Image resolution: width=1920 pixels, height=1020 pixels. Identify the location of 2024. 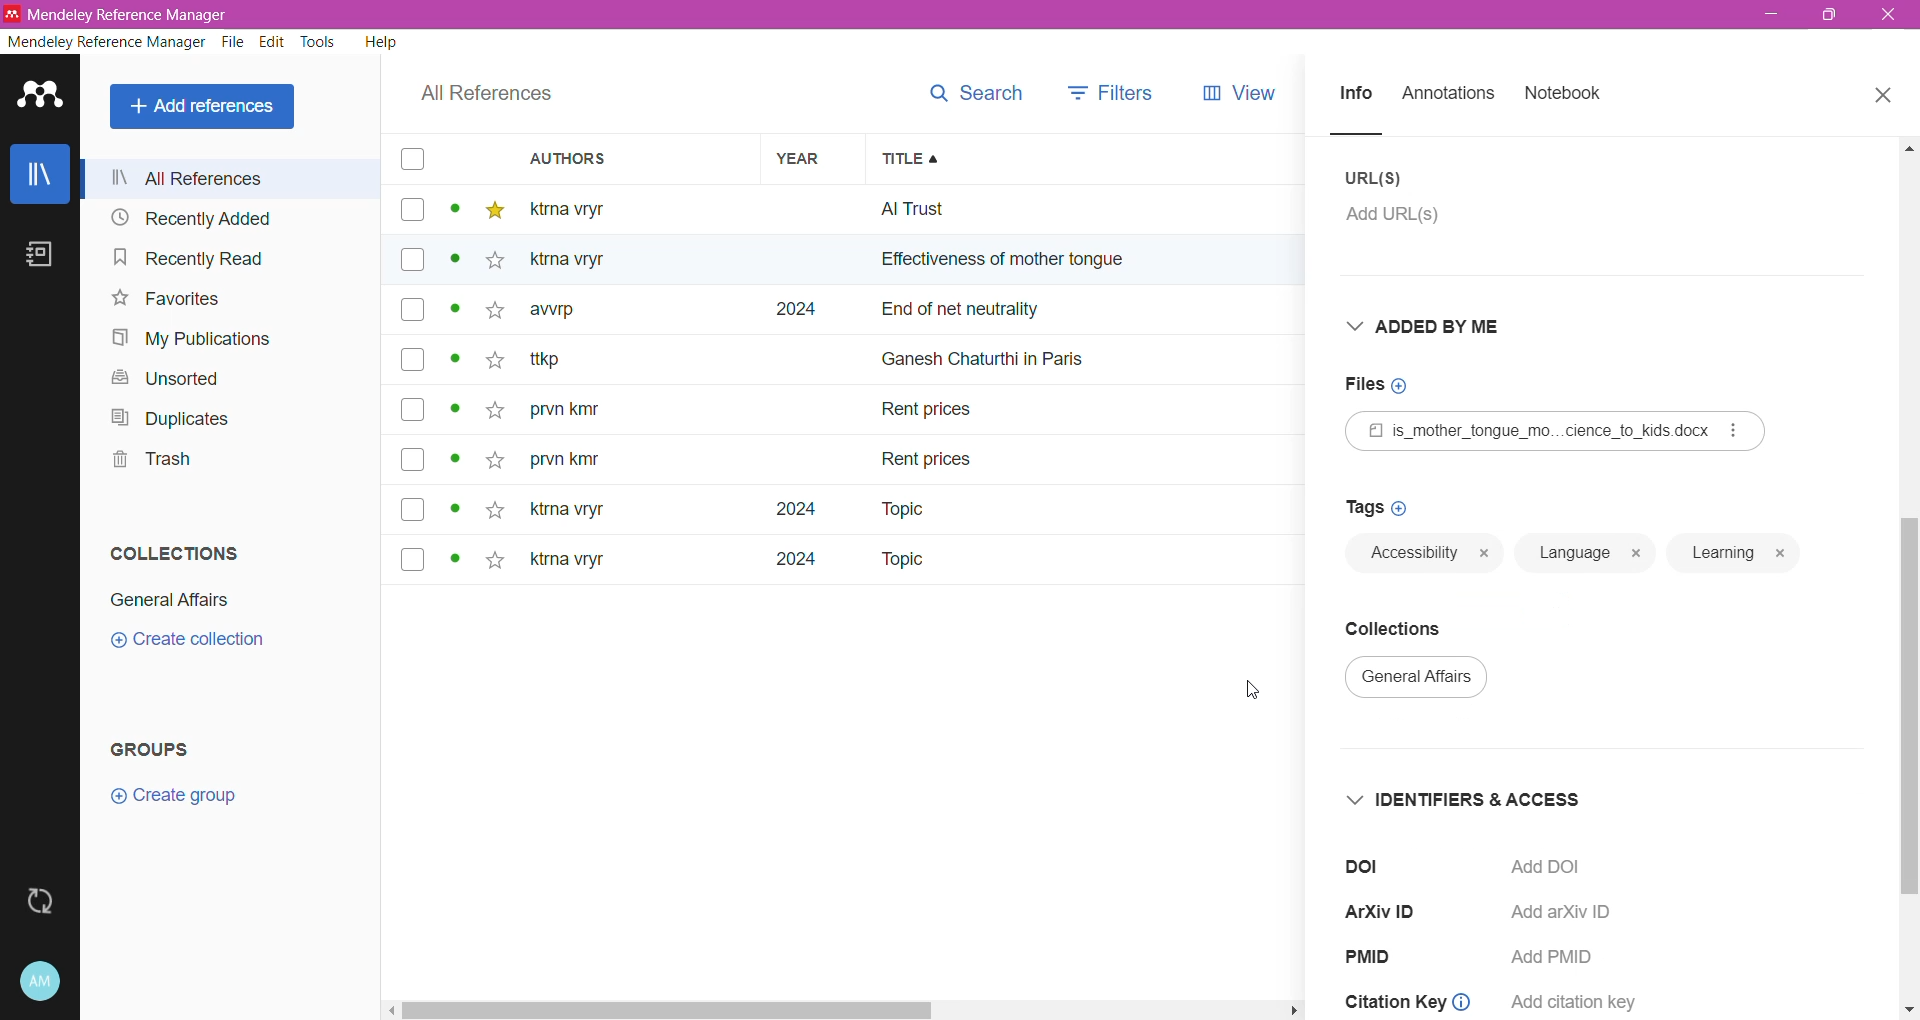
(778, 509).